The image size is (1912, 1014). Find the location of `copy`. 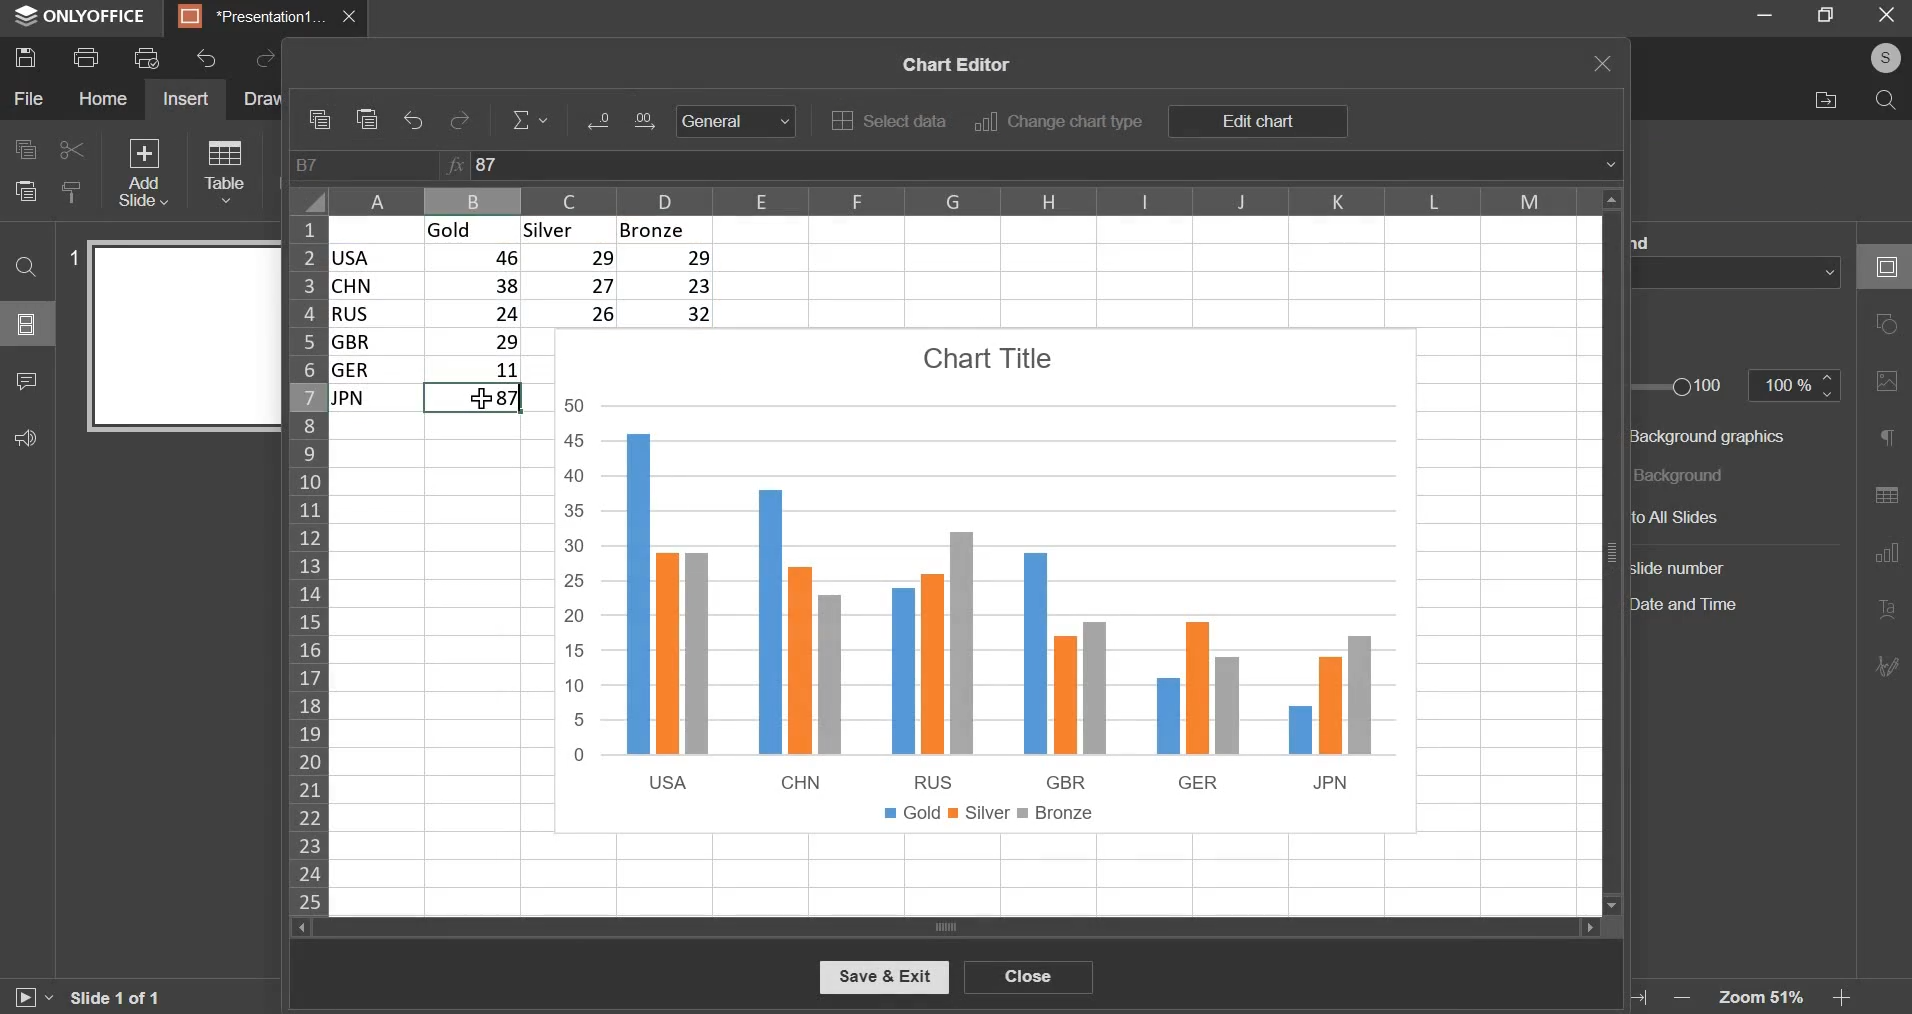

copy is located at coordinates (24, 150).